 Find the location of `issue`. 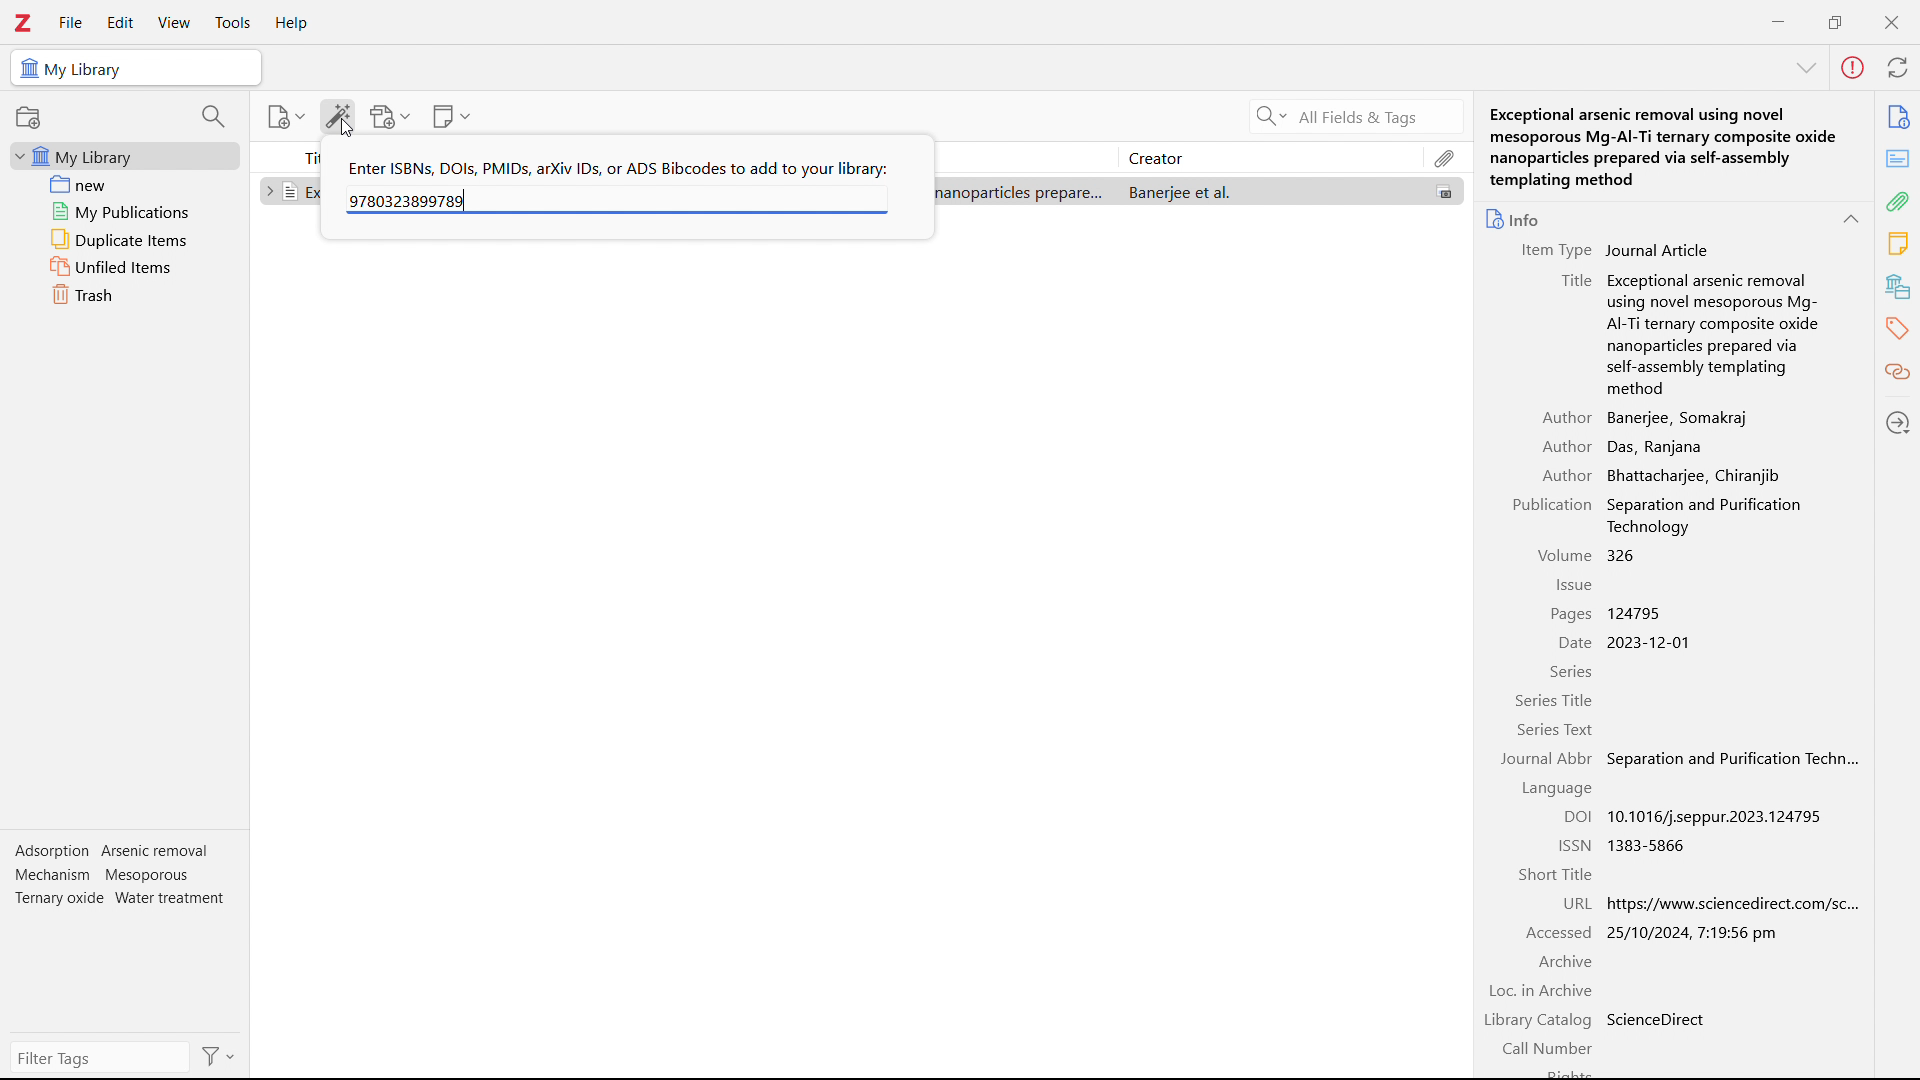

issue is located at coordinates (1572, 586).